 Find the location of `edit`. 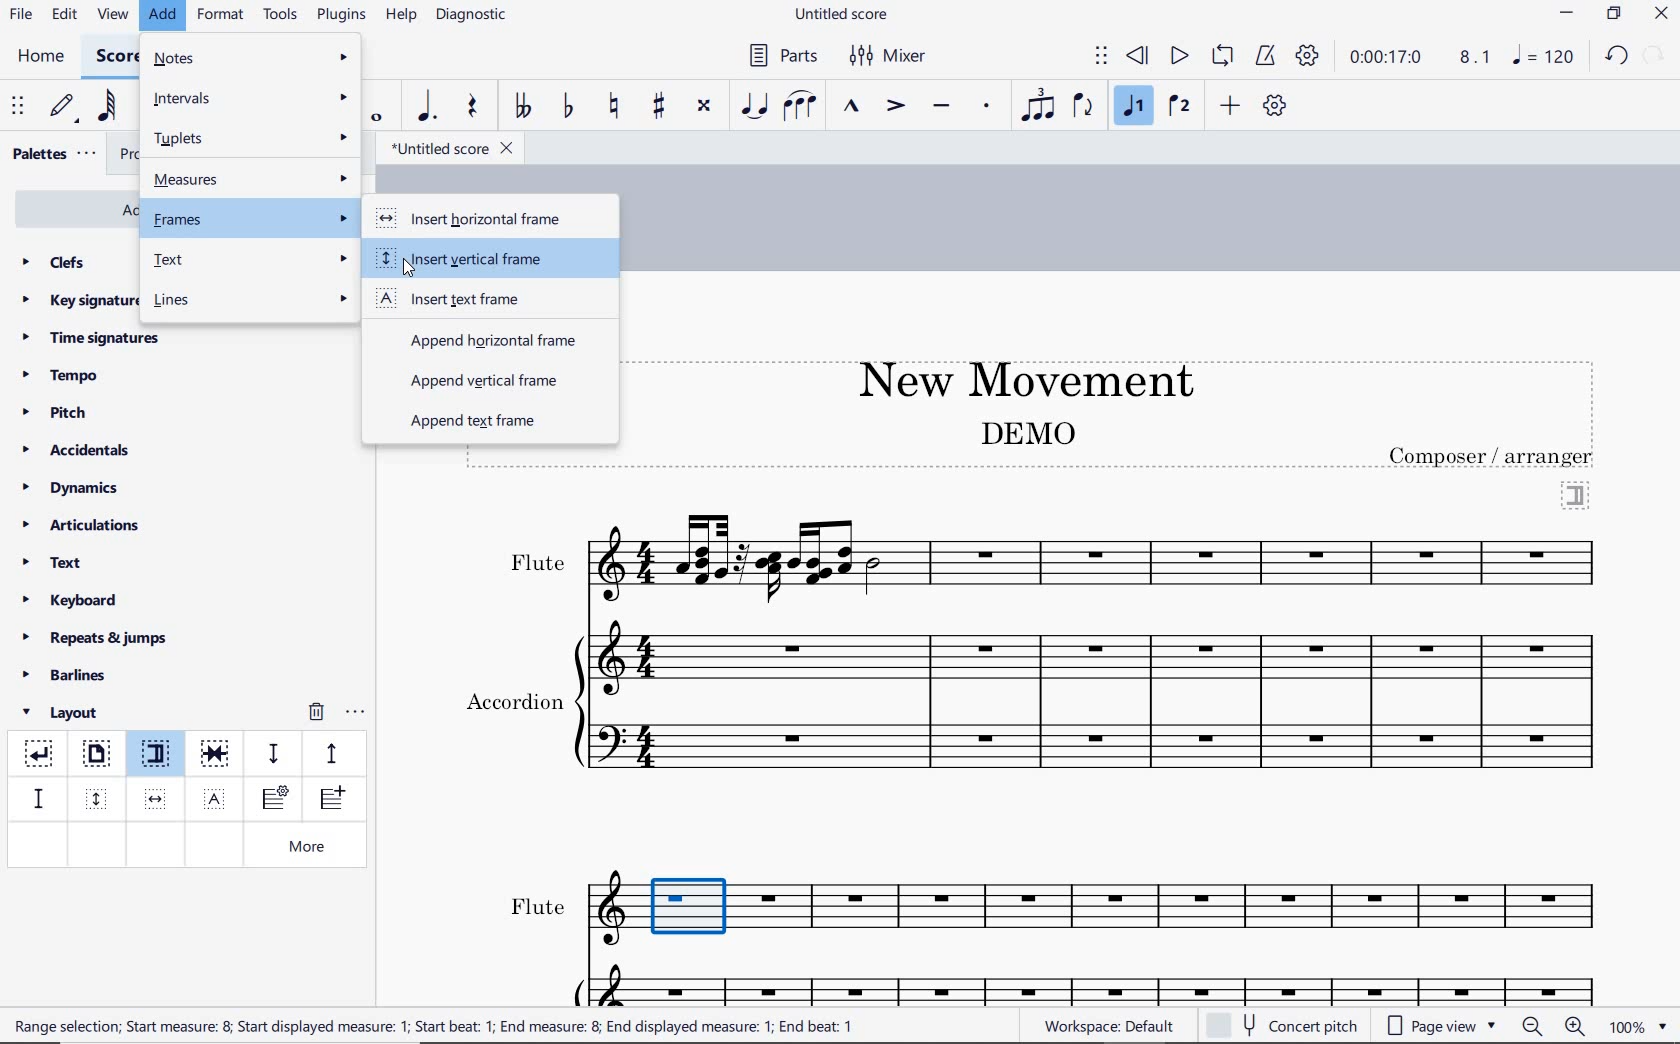

edit is located at coordinates (63, 15).